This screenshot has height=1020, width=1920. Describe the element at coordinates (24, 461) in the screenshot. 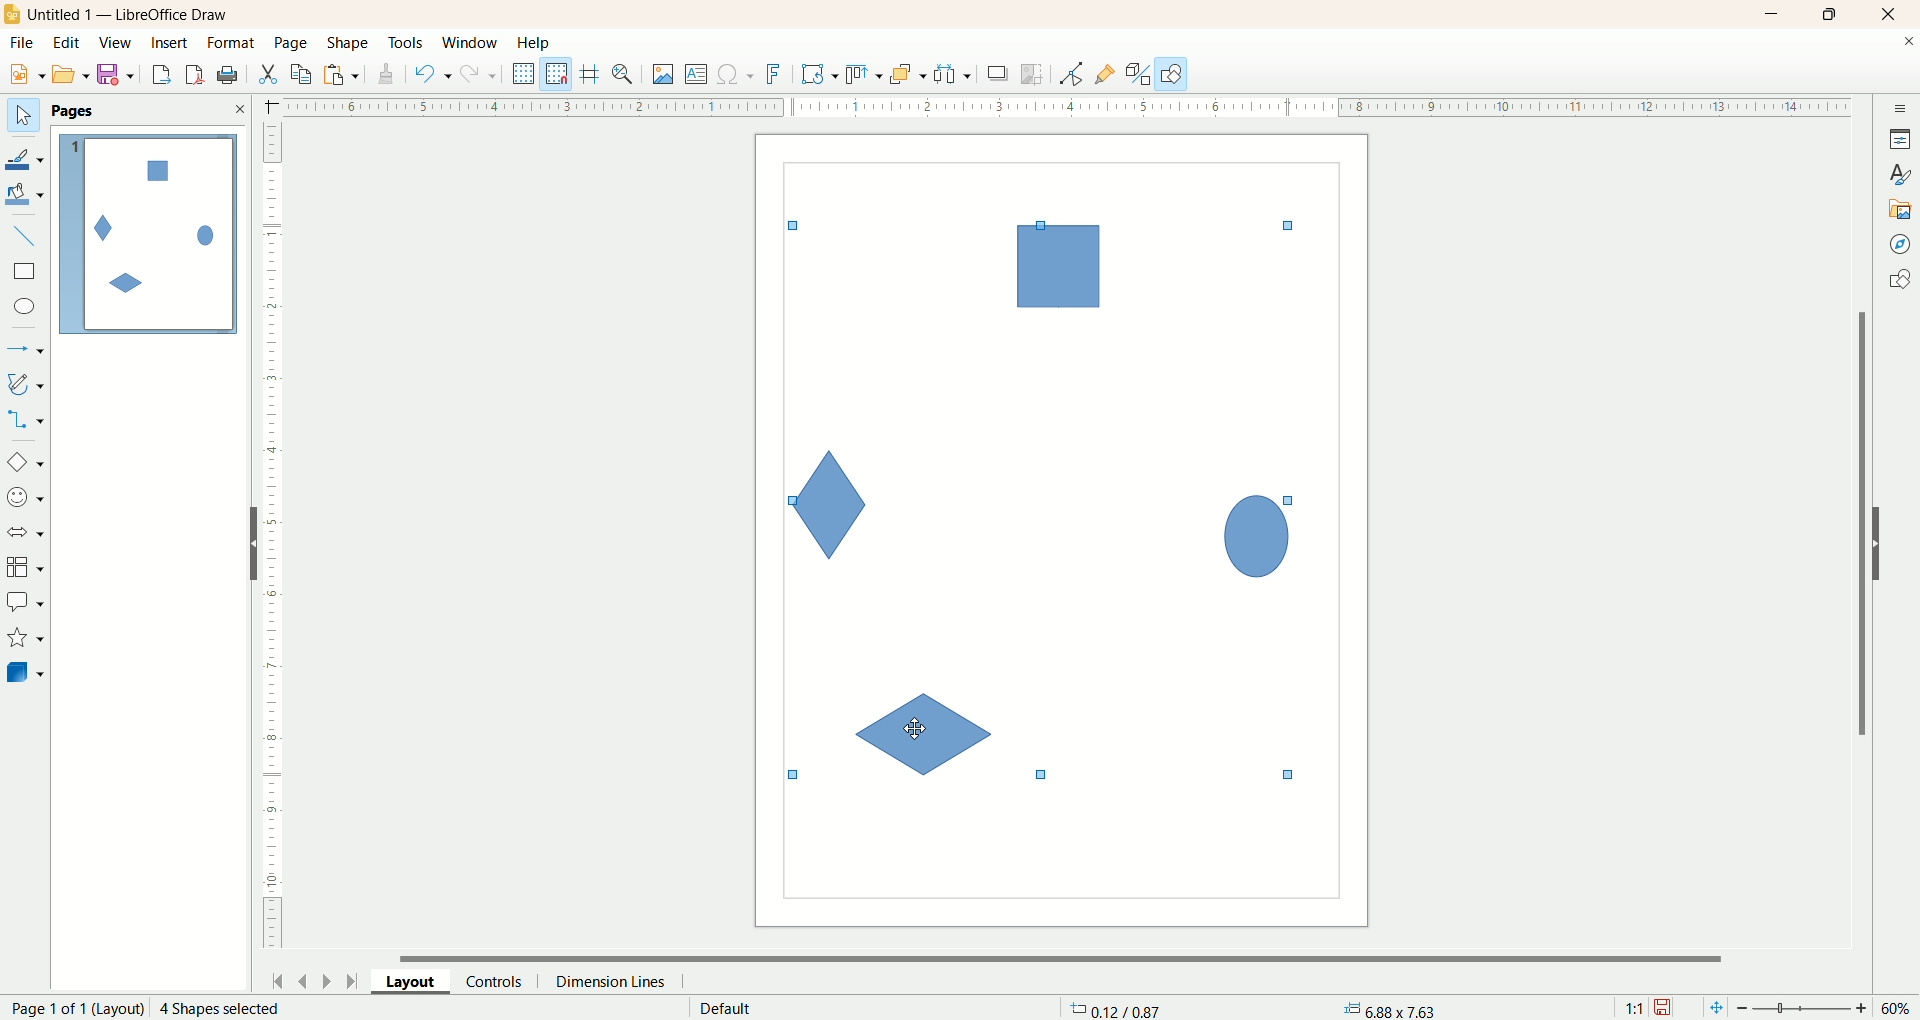

I see `basic shape` at that location.